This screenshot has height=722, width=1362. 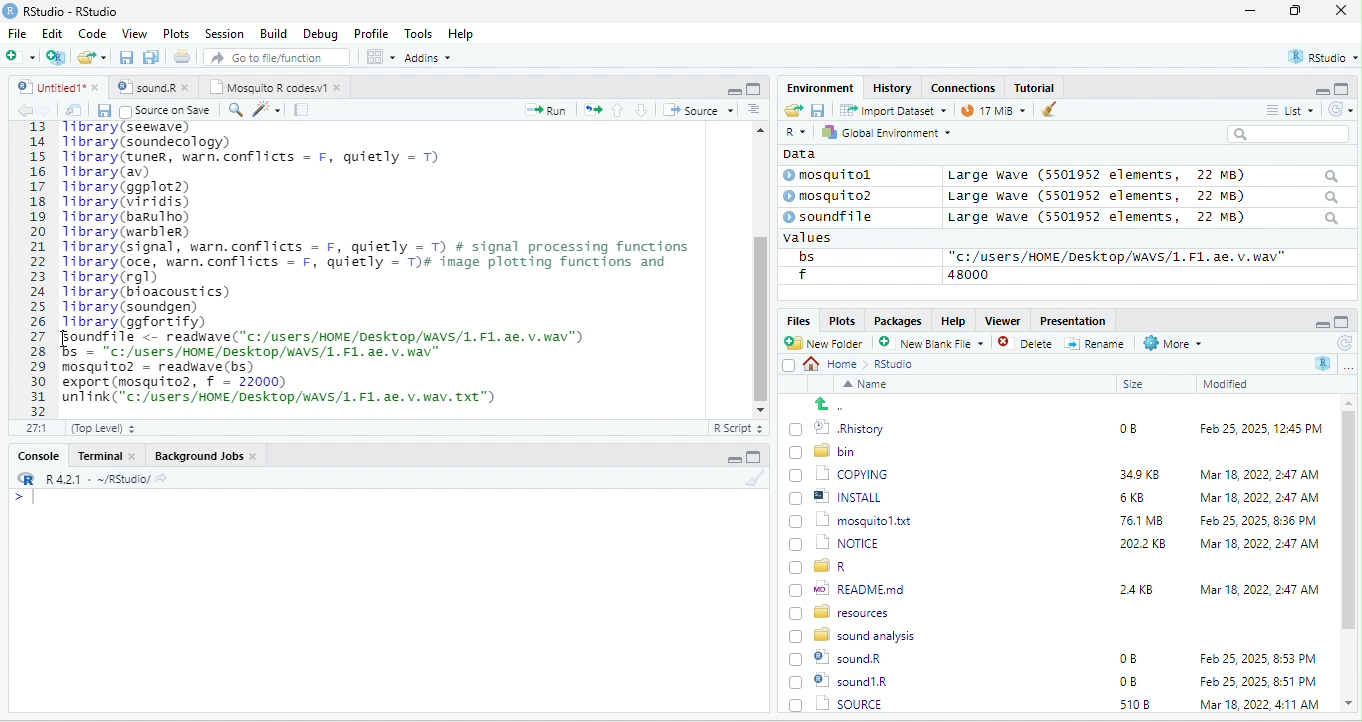 What do you see at coordinates (74, 110) in the screenshot?
I see `open` at bounding box center [74, 110].